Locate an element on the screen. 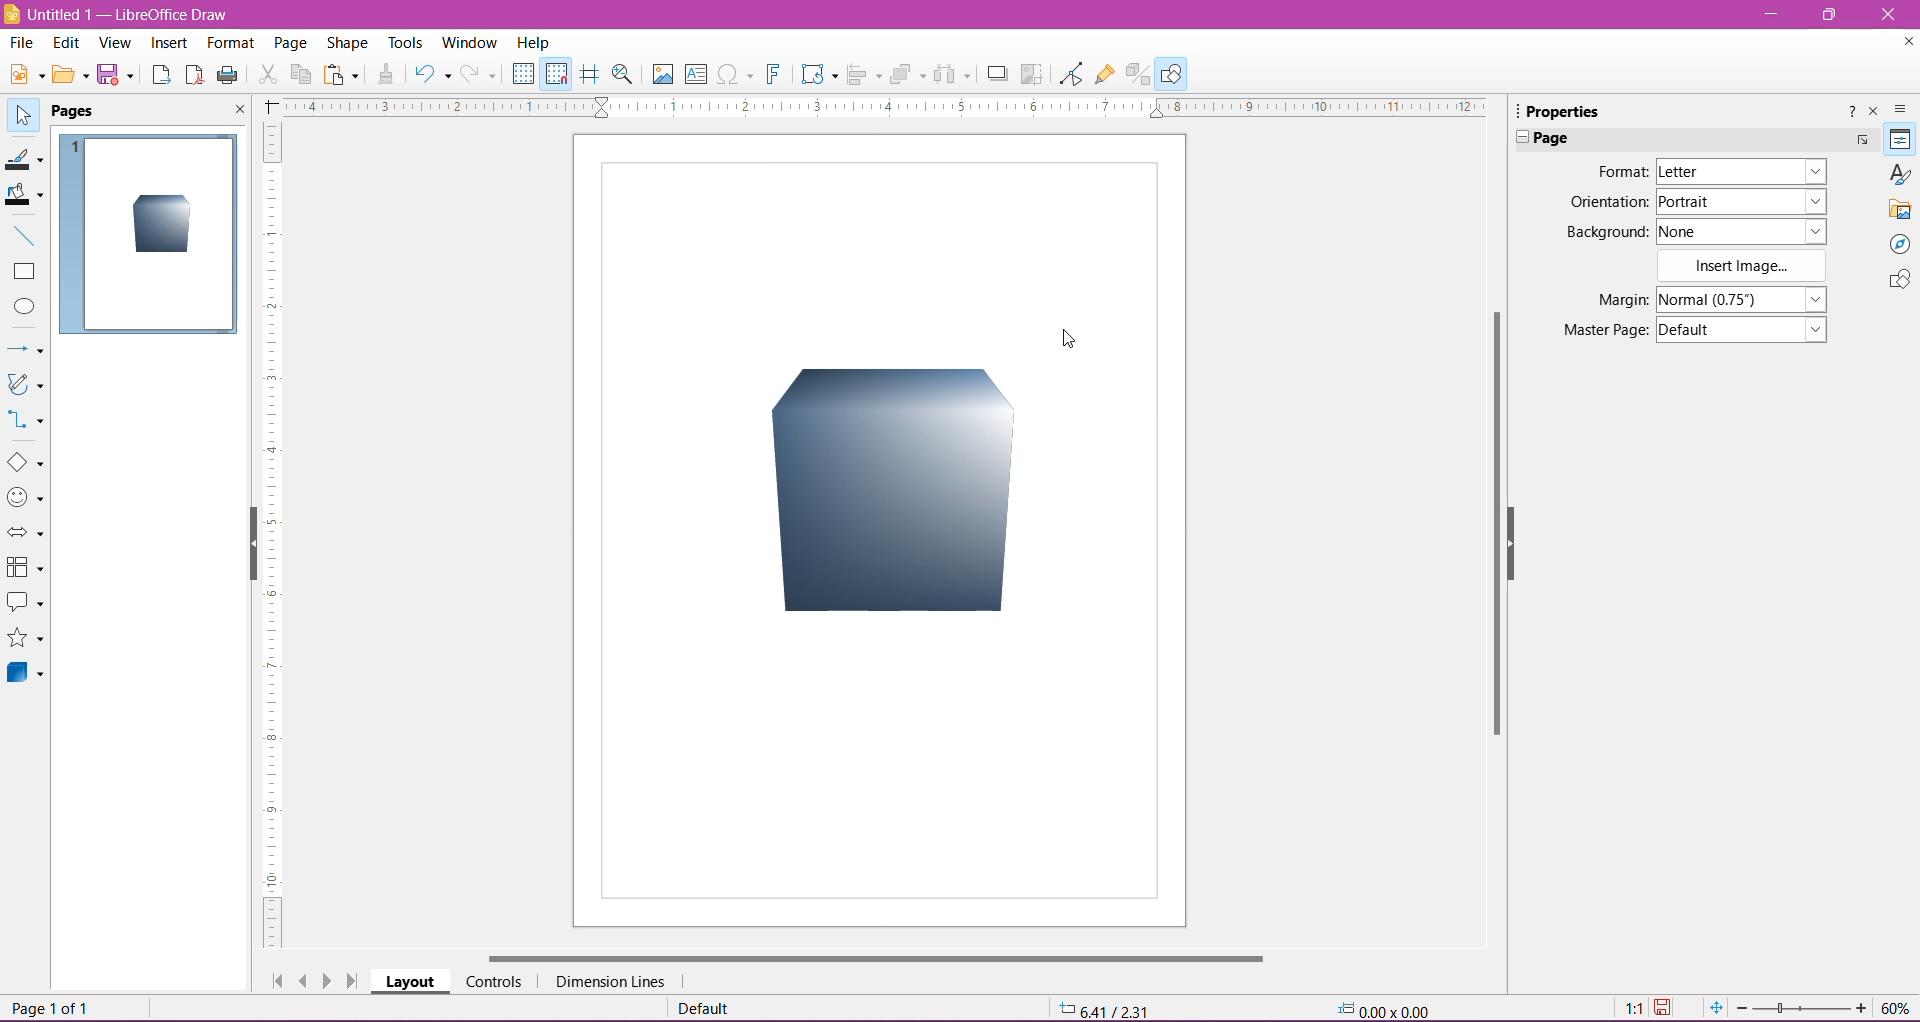 The width and height of the screenshot is (1920, 1022). Zoom Factor is located at coordinates (1897, 1008).